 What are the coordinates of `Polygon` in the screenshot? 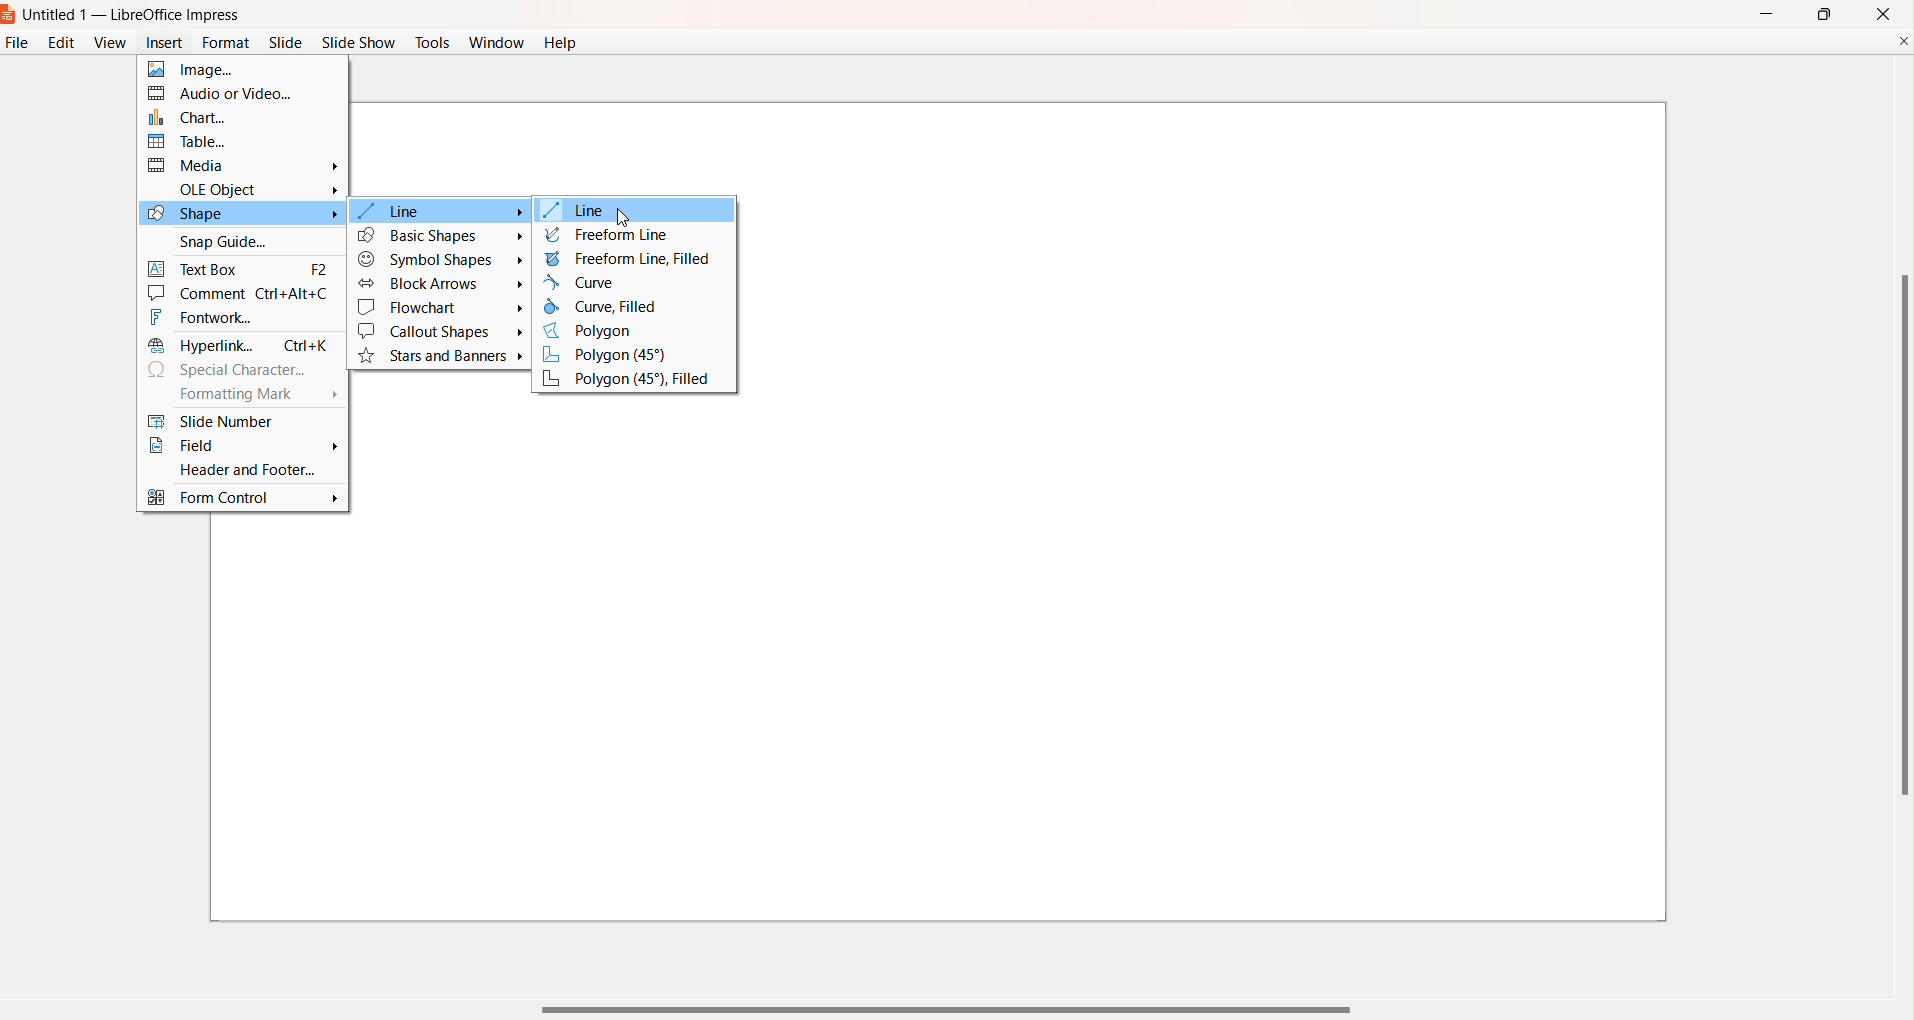 It's located at (601, 332).